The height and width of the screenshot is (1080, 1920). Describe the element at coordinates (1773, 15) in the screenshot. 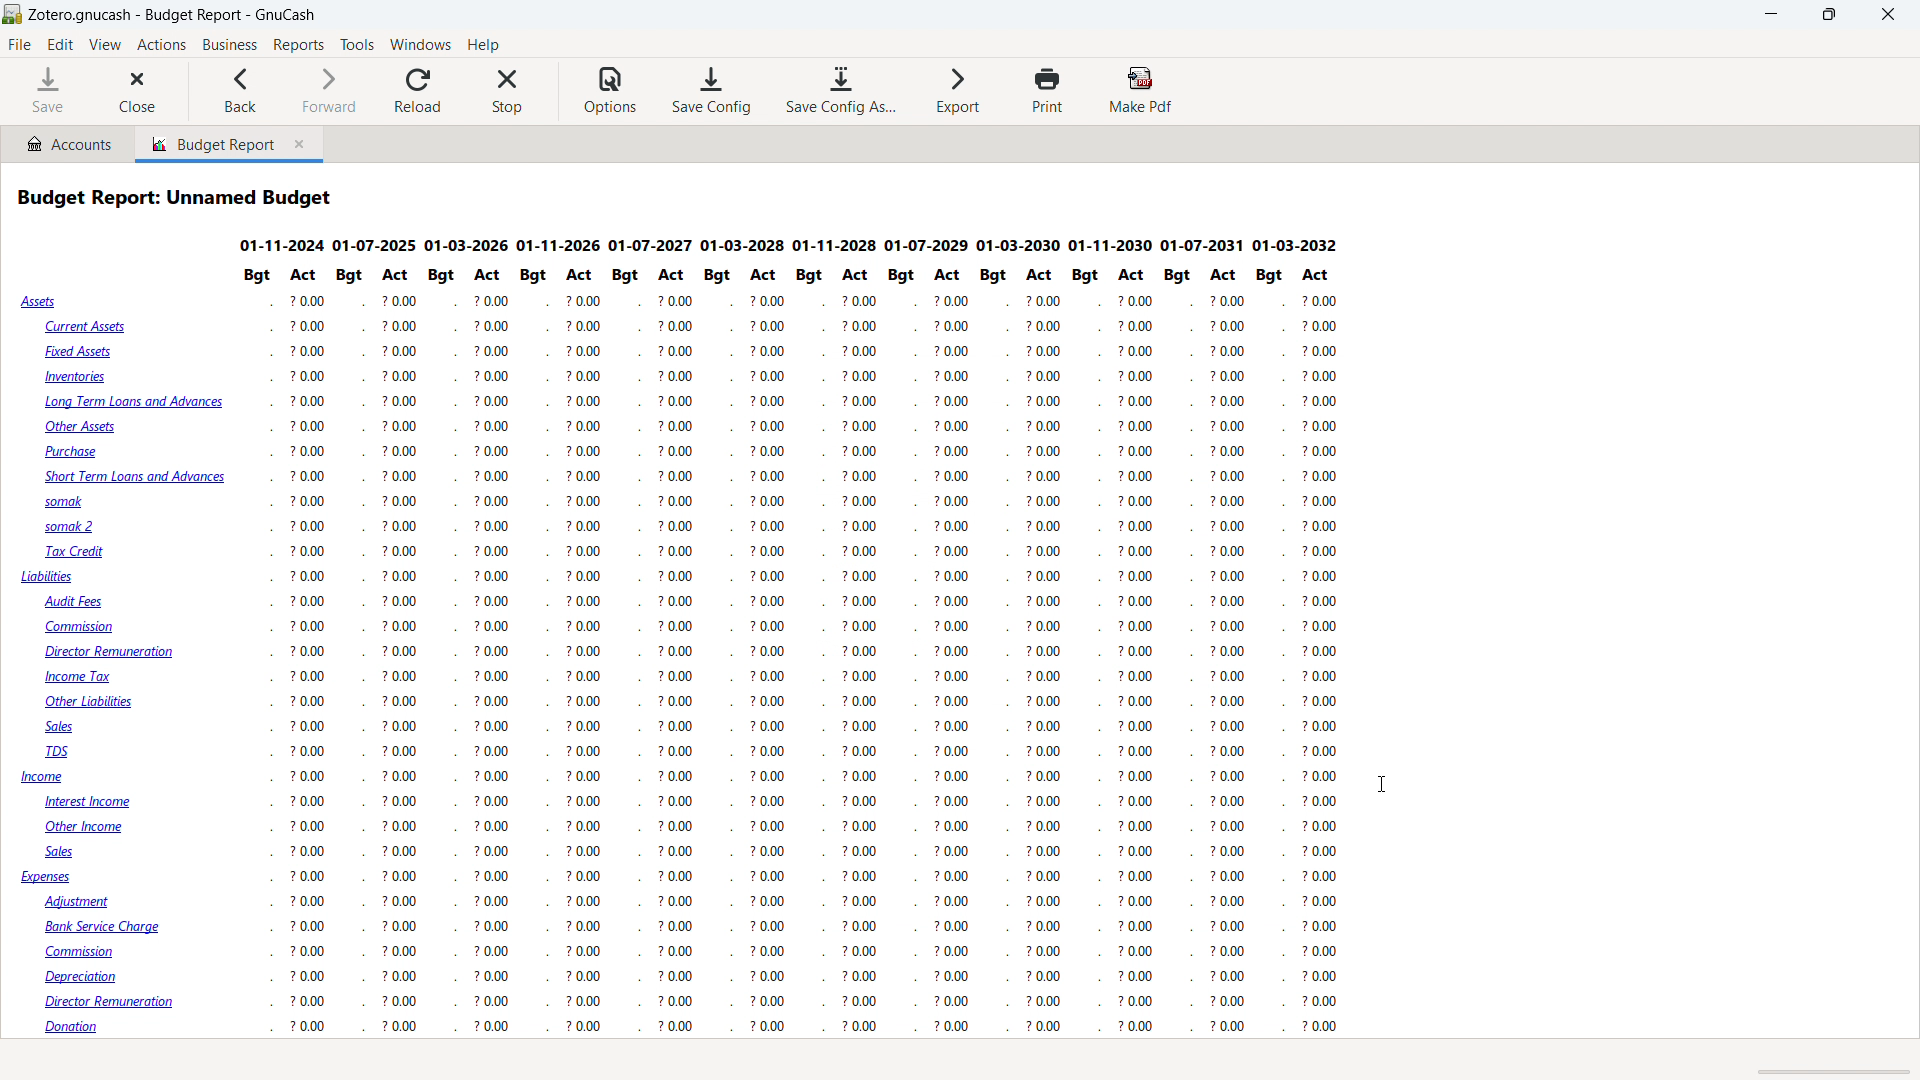

I see `minimize` at that location.